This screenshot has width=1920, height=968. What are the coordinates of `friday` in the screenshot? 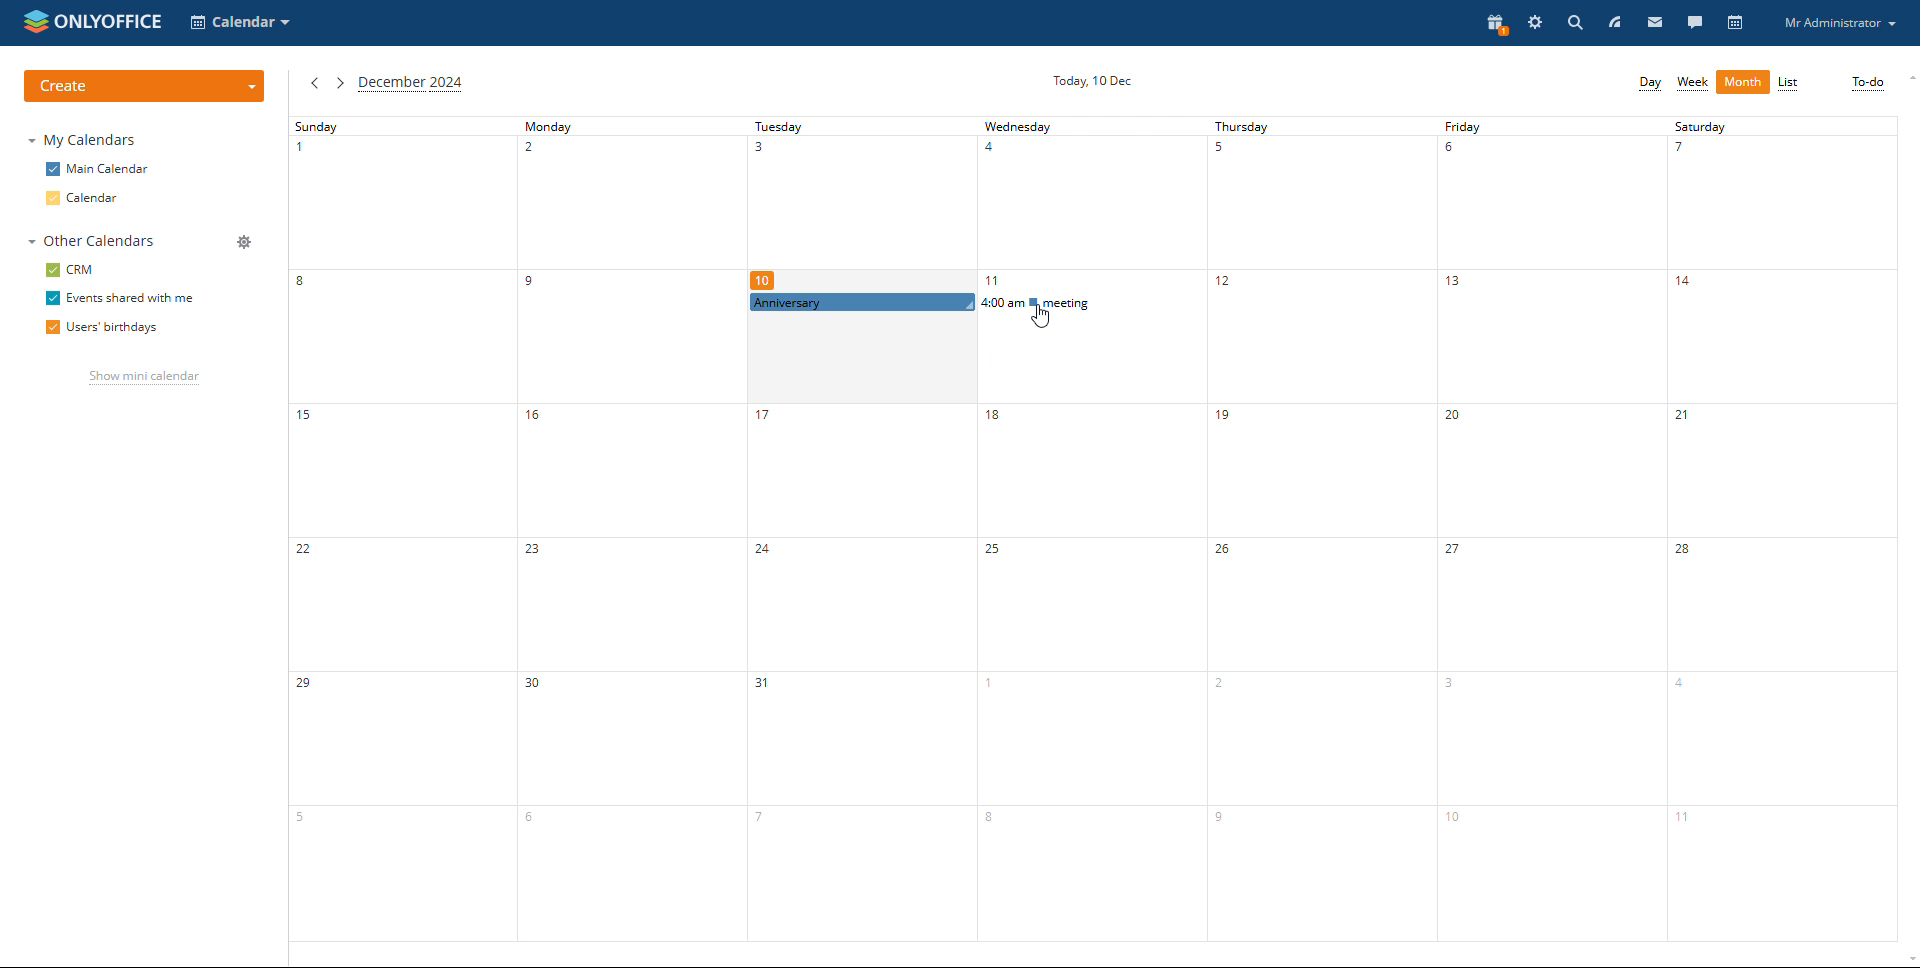 It's located at (1548, 528).